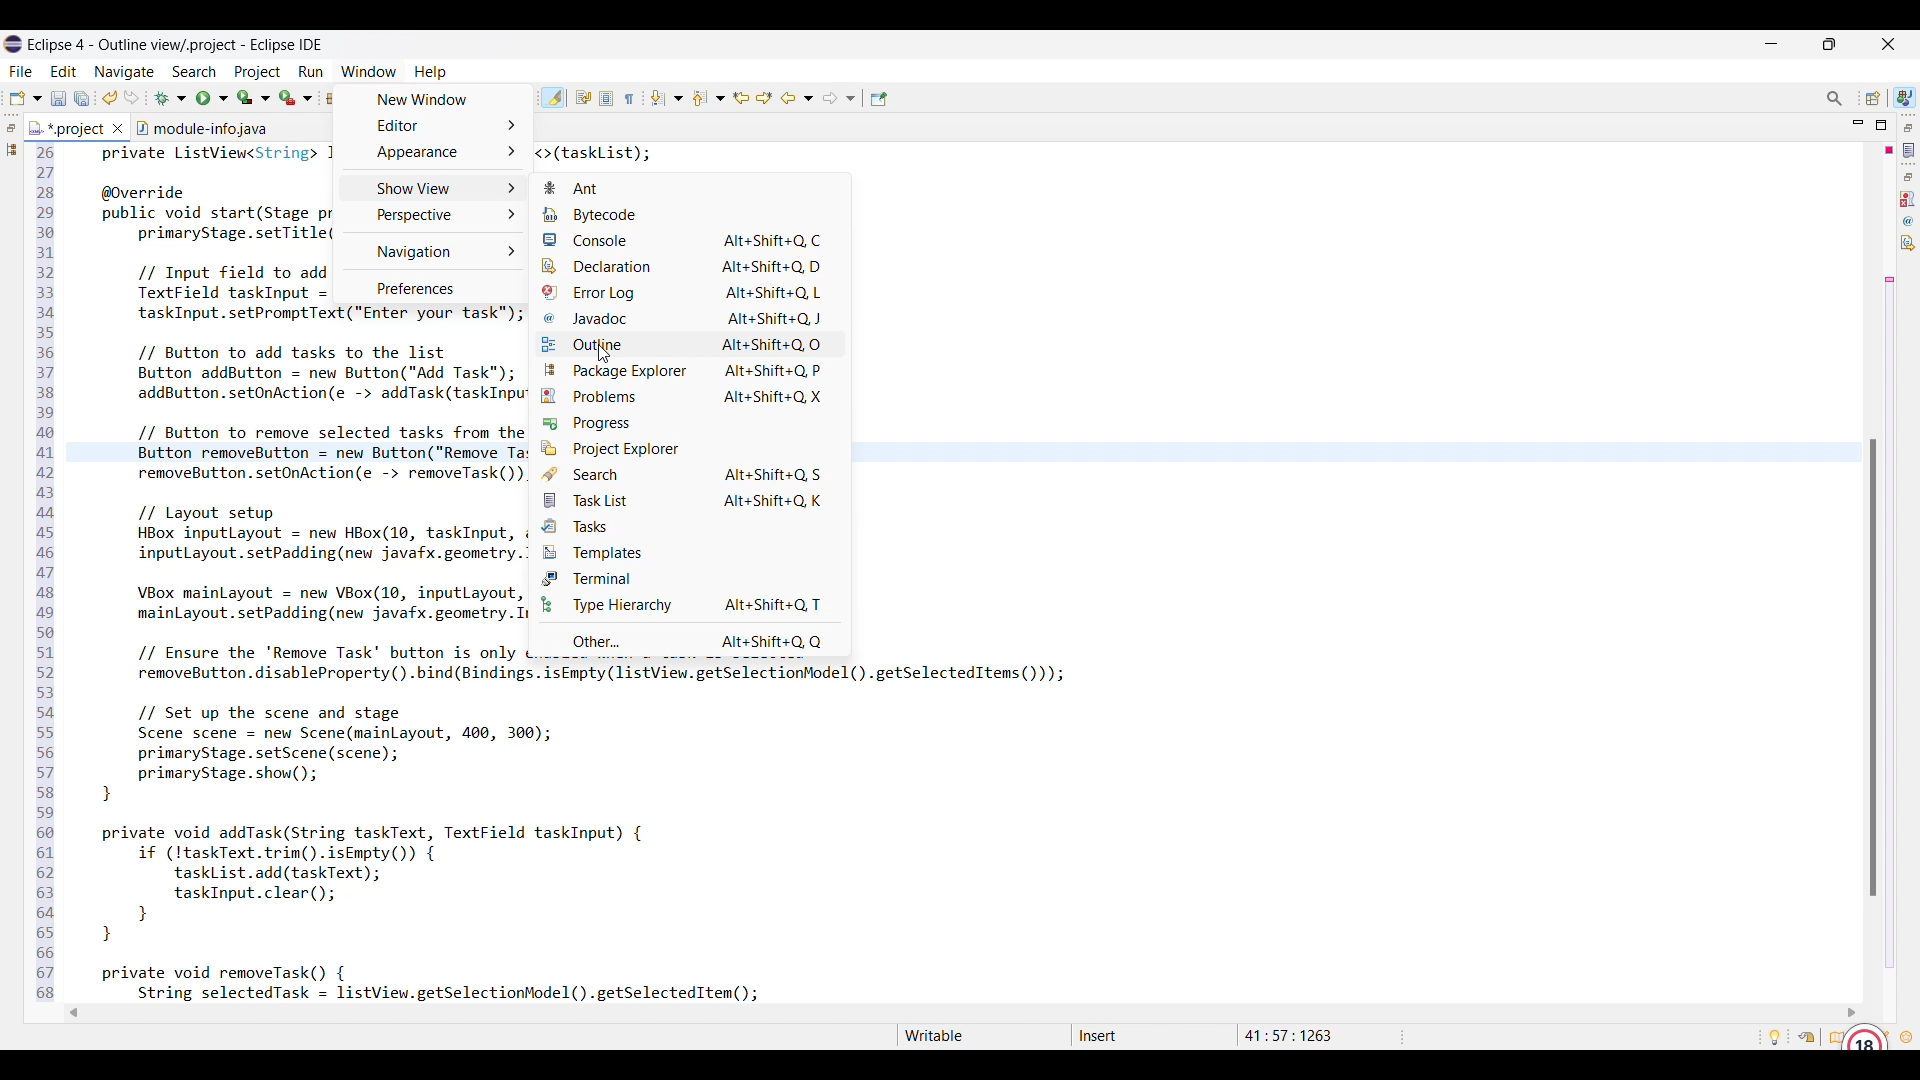  What do you see at coordinates (429, 286) in the screenshot?
I see `Preferences` at bounding box center [429, 286].